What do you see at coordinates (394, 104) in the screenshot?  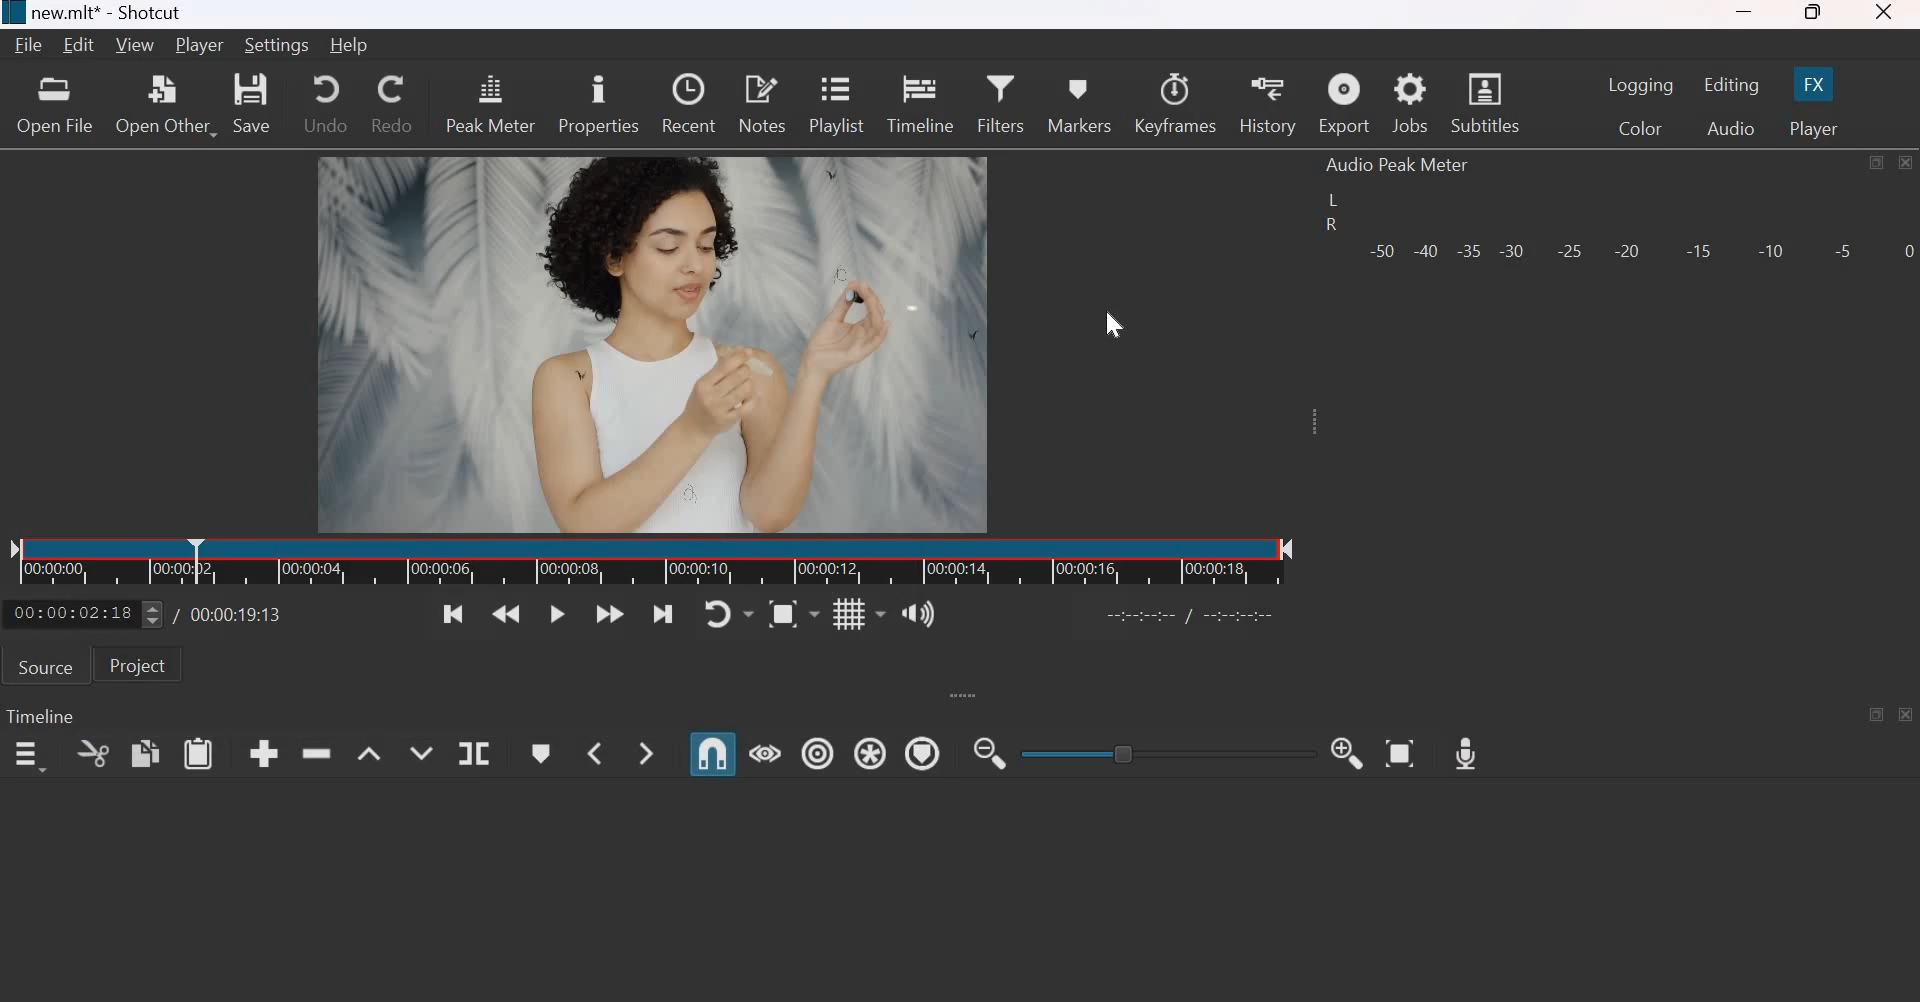 I see `Redo` at bounding box center [394, 104].